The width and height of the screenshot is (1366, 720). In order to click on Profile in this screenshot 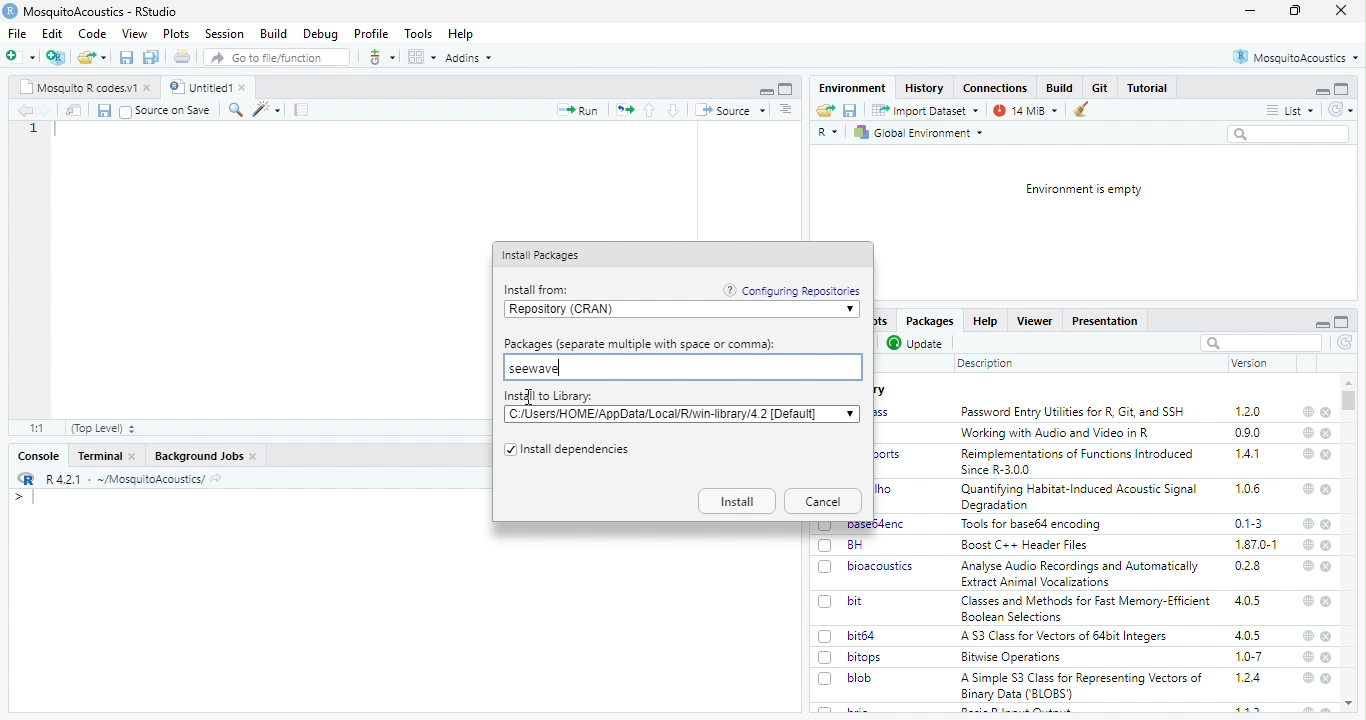, I will do `click(373, 34)`.